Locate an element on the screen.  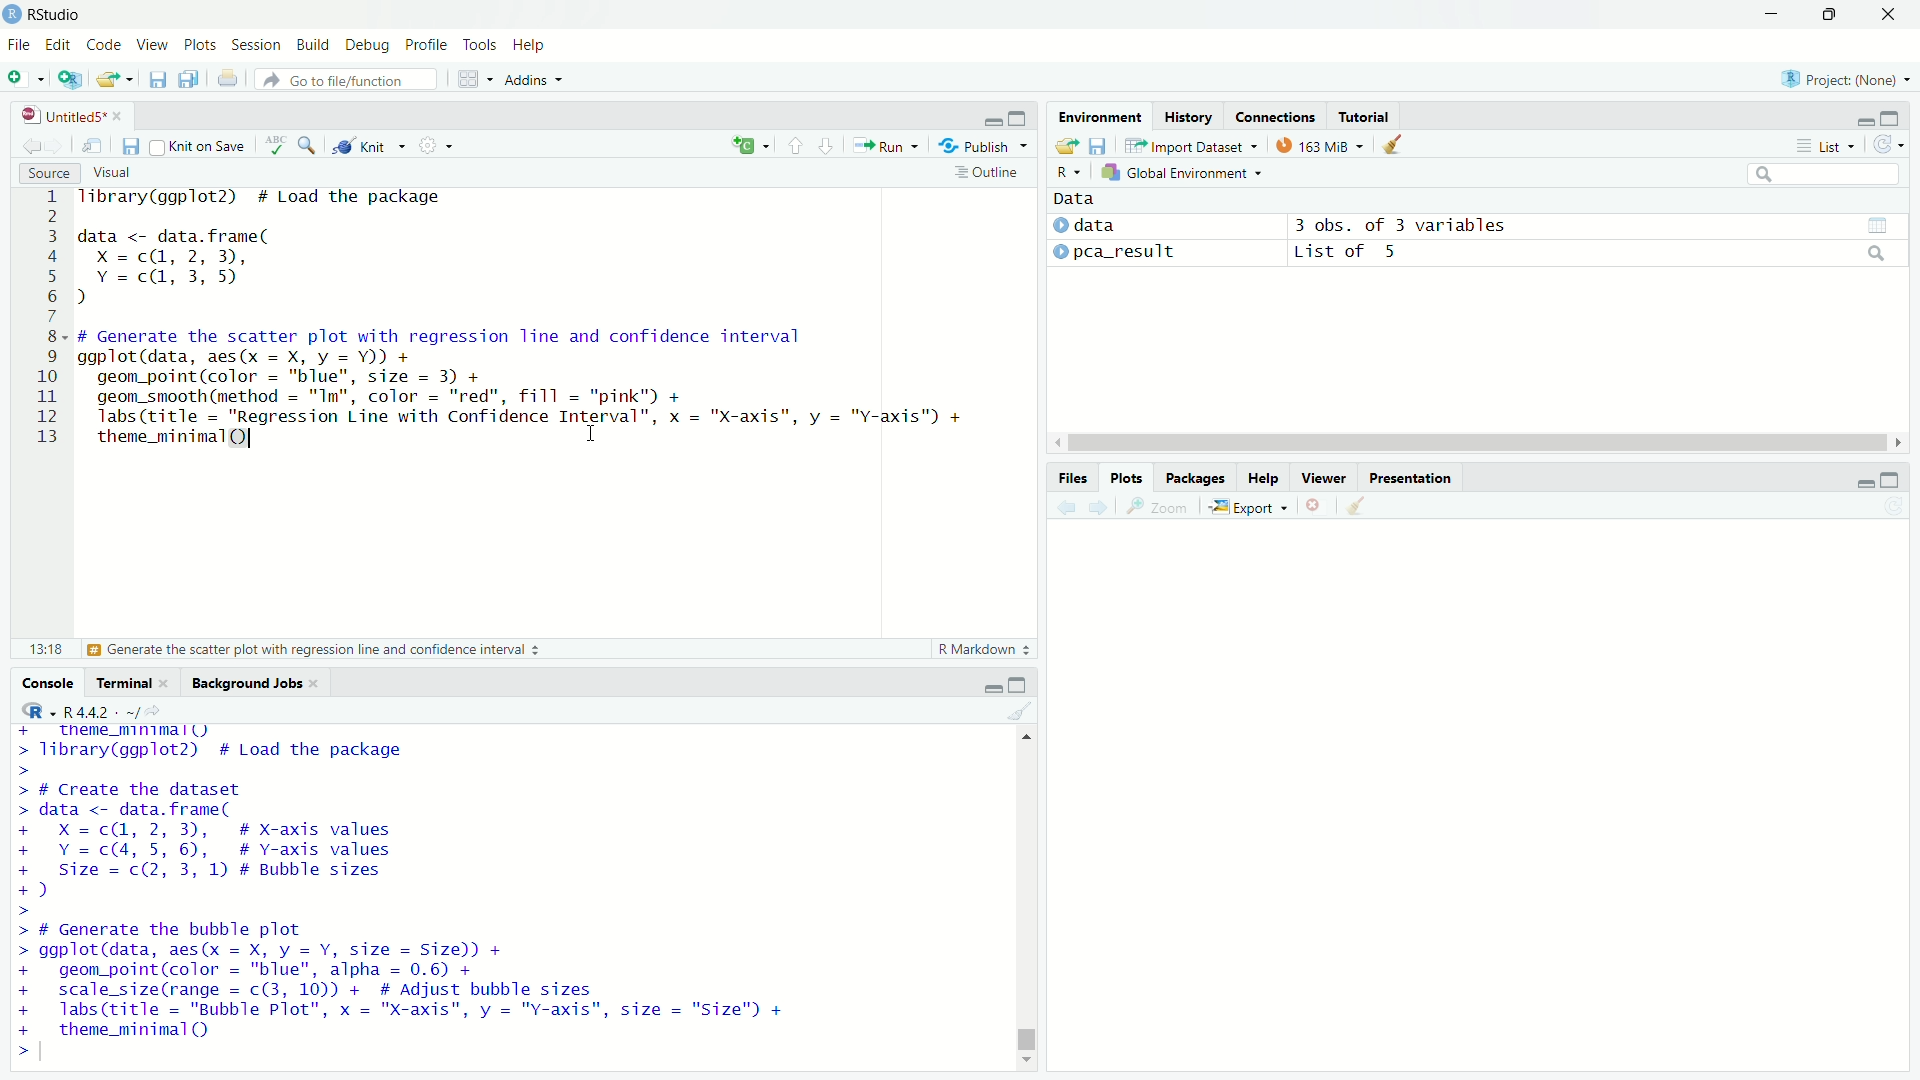
Import Dataset is located at coordinates (1192, 144).